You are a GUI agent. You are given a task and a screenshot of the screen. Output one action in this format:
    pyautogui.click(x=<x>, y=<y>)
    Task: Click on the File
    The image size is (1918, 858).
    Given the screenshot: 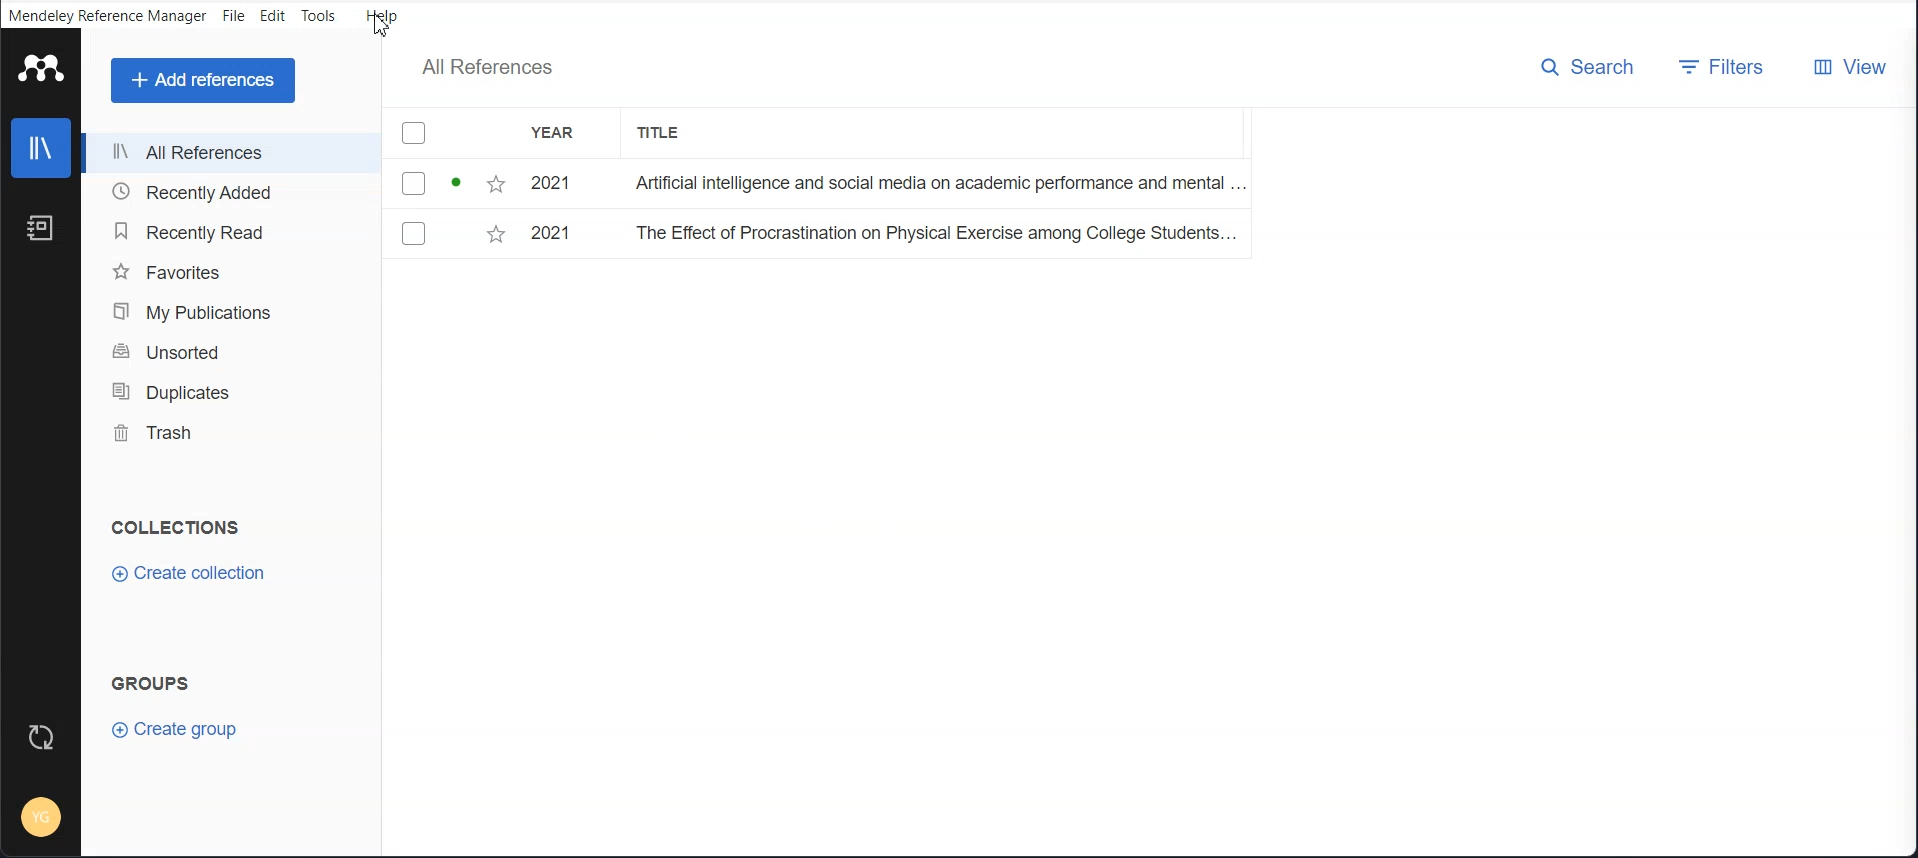 What is the action you would take?
    pyautogui.click(x=815, y=184)
    